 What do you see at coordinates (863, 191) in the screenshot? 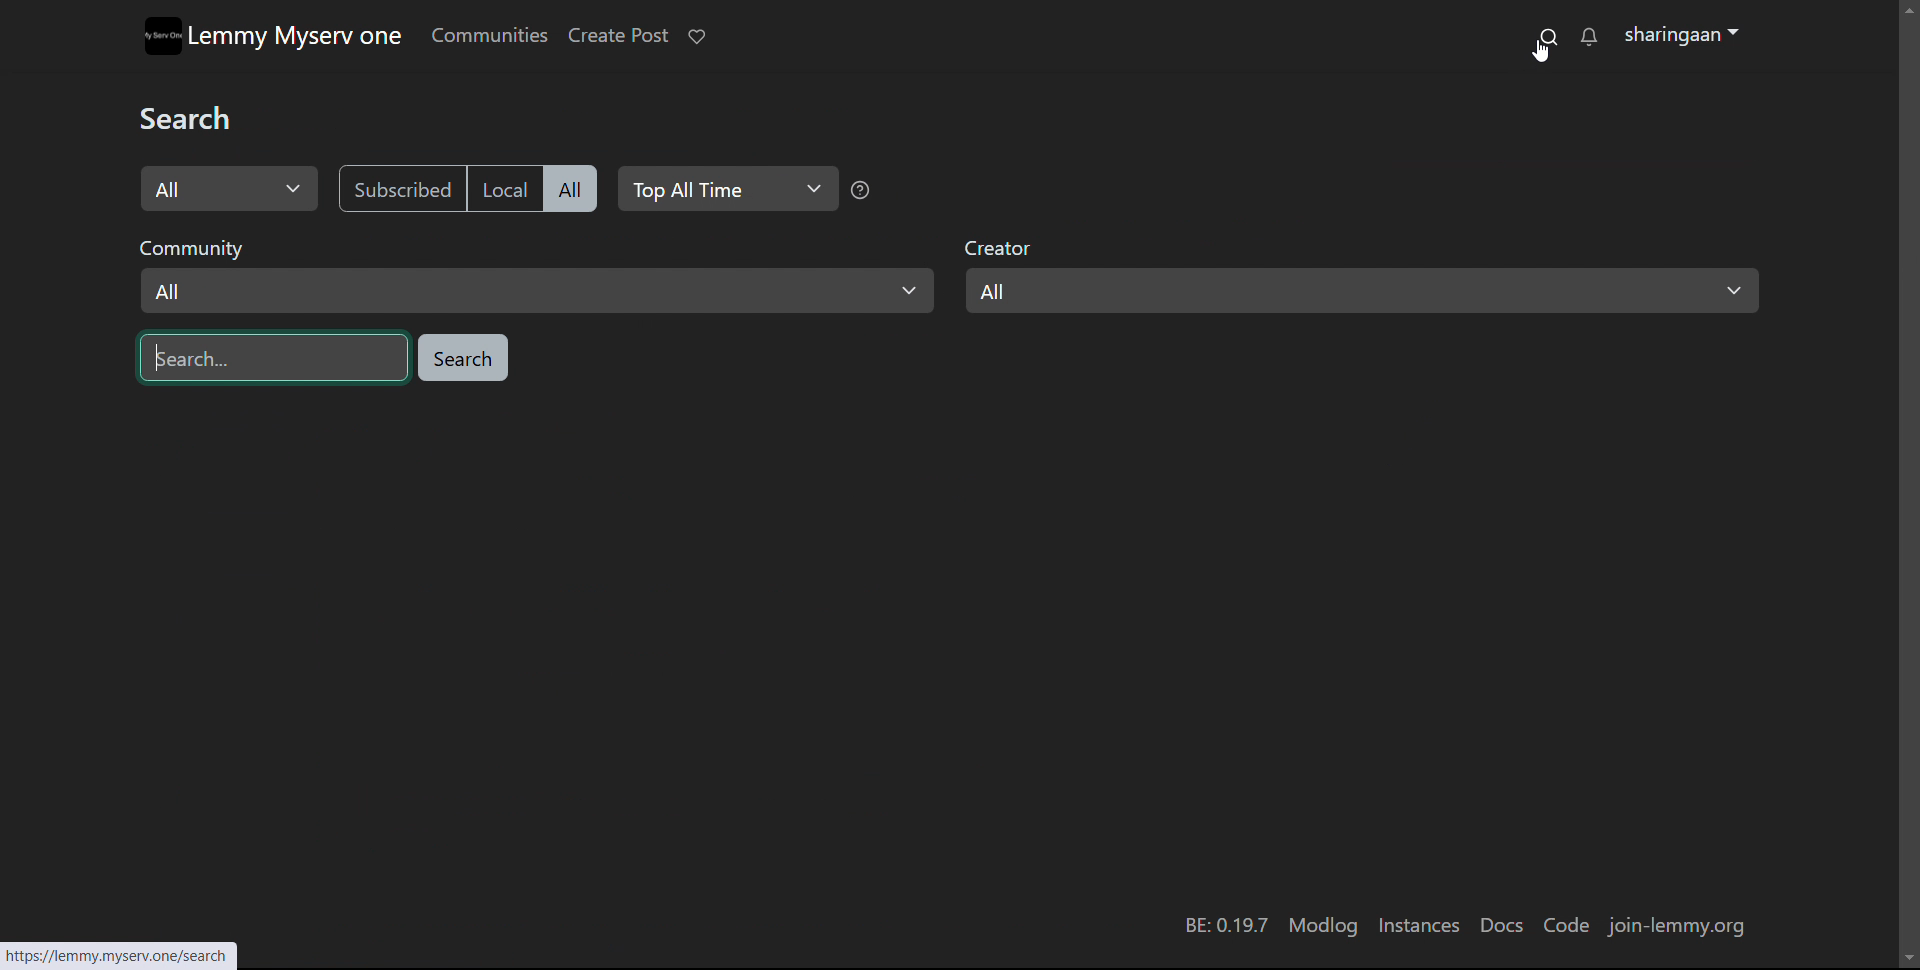
I see `Top All Time` at bounding box center [863, 191].